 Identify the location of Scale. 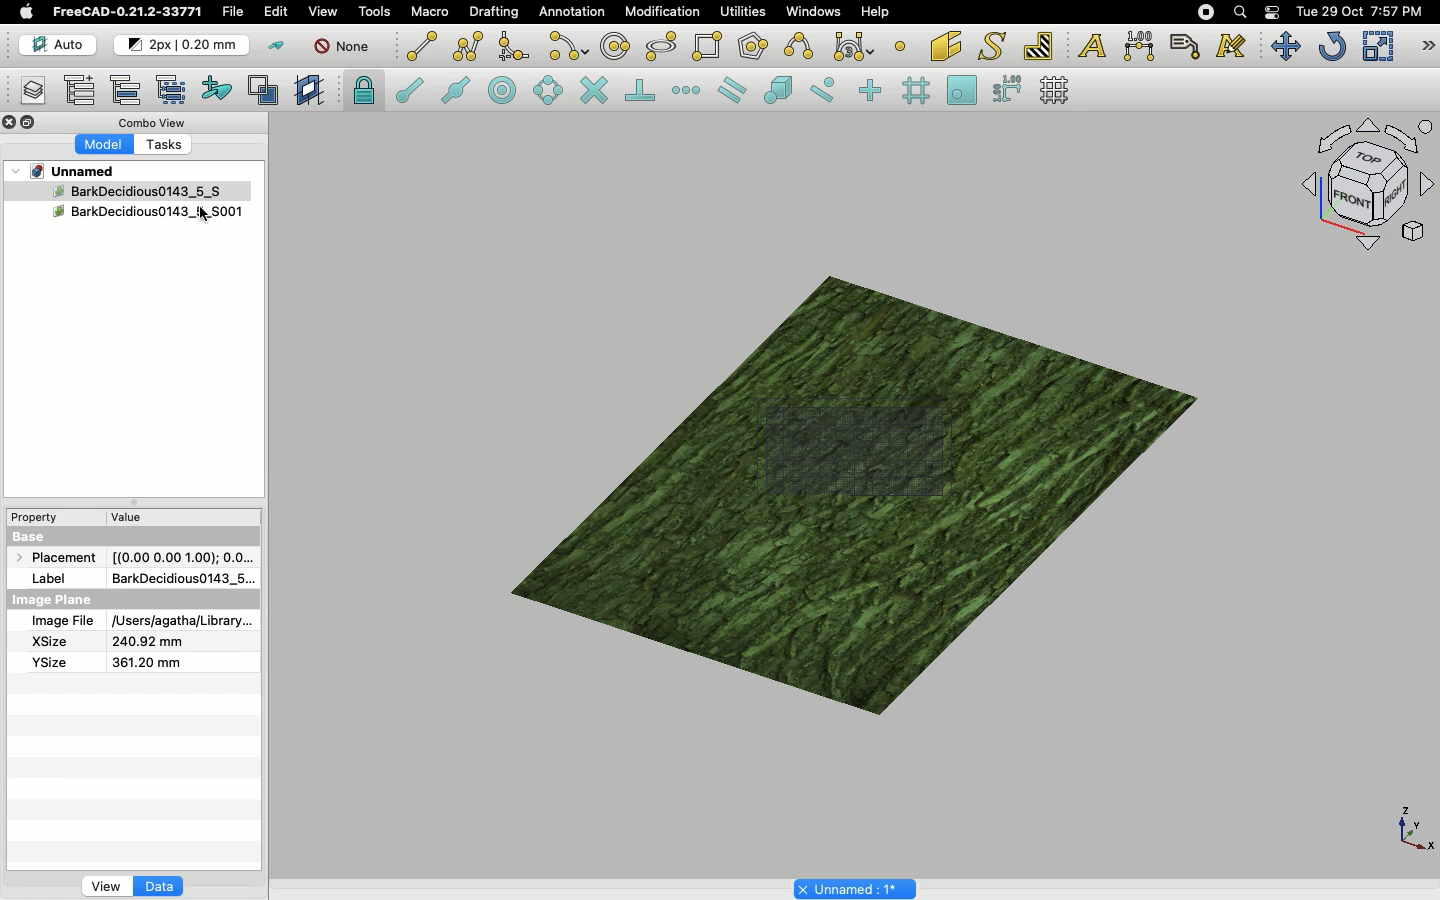
(1377, 46).